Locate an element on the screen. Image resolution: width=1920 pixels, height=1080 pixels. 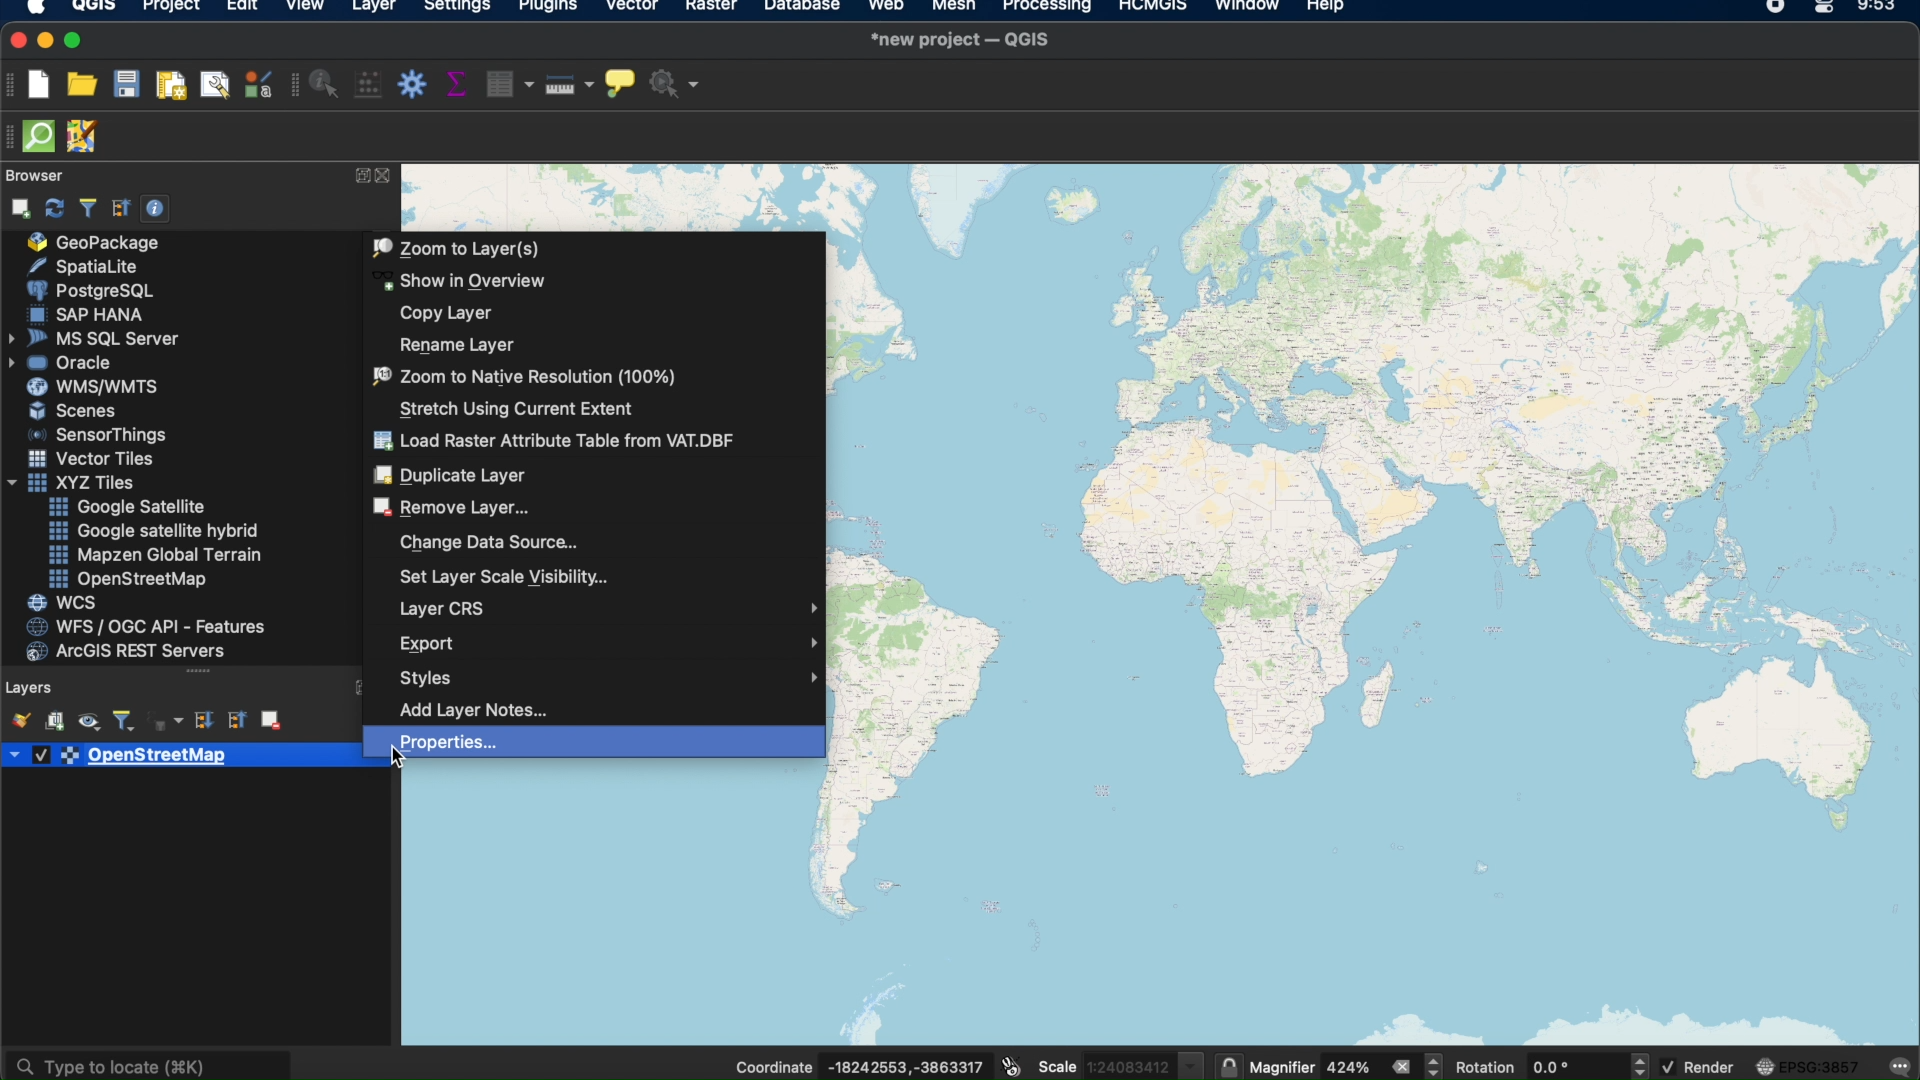
lock scale is located at coordinates (1230, 1064).